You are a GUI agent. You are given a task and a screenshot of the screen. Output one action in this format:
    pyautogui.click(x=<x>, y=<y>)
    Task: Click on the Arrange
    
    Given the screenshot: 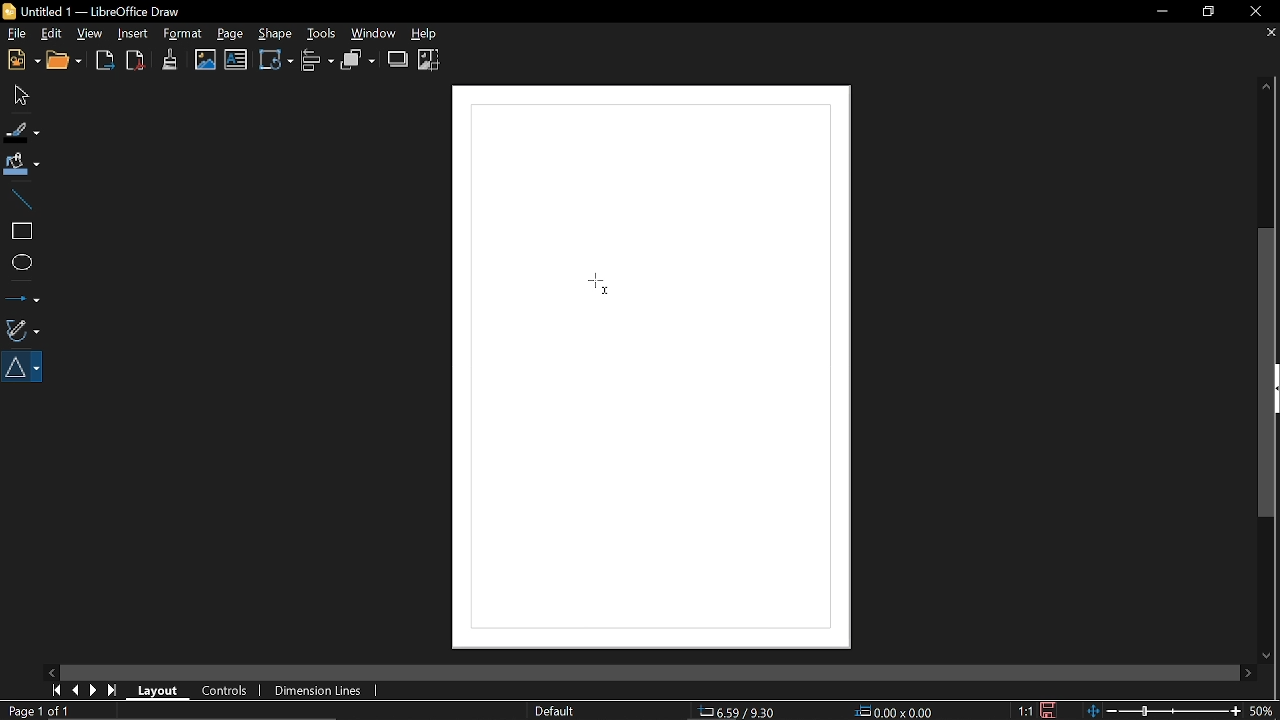 What is the action you would take?
    pyautogui.click(x=358, y=60)
    